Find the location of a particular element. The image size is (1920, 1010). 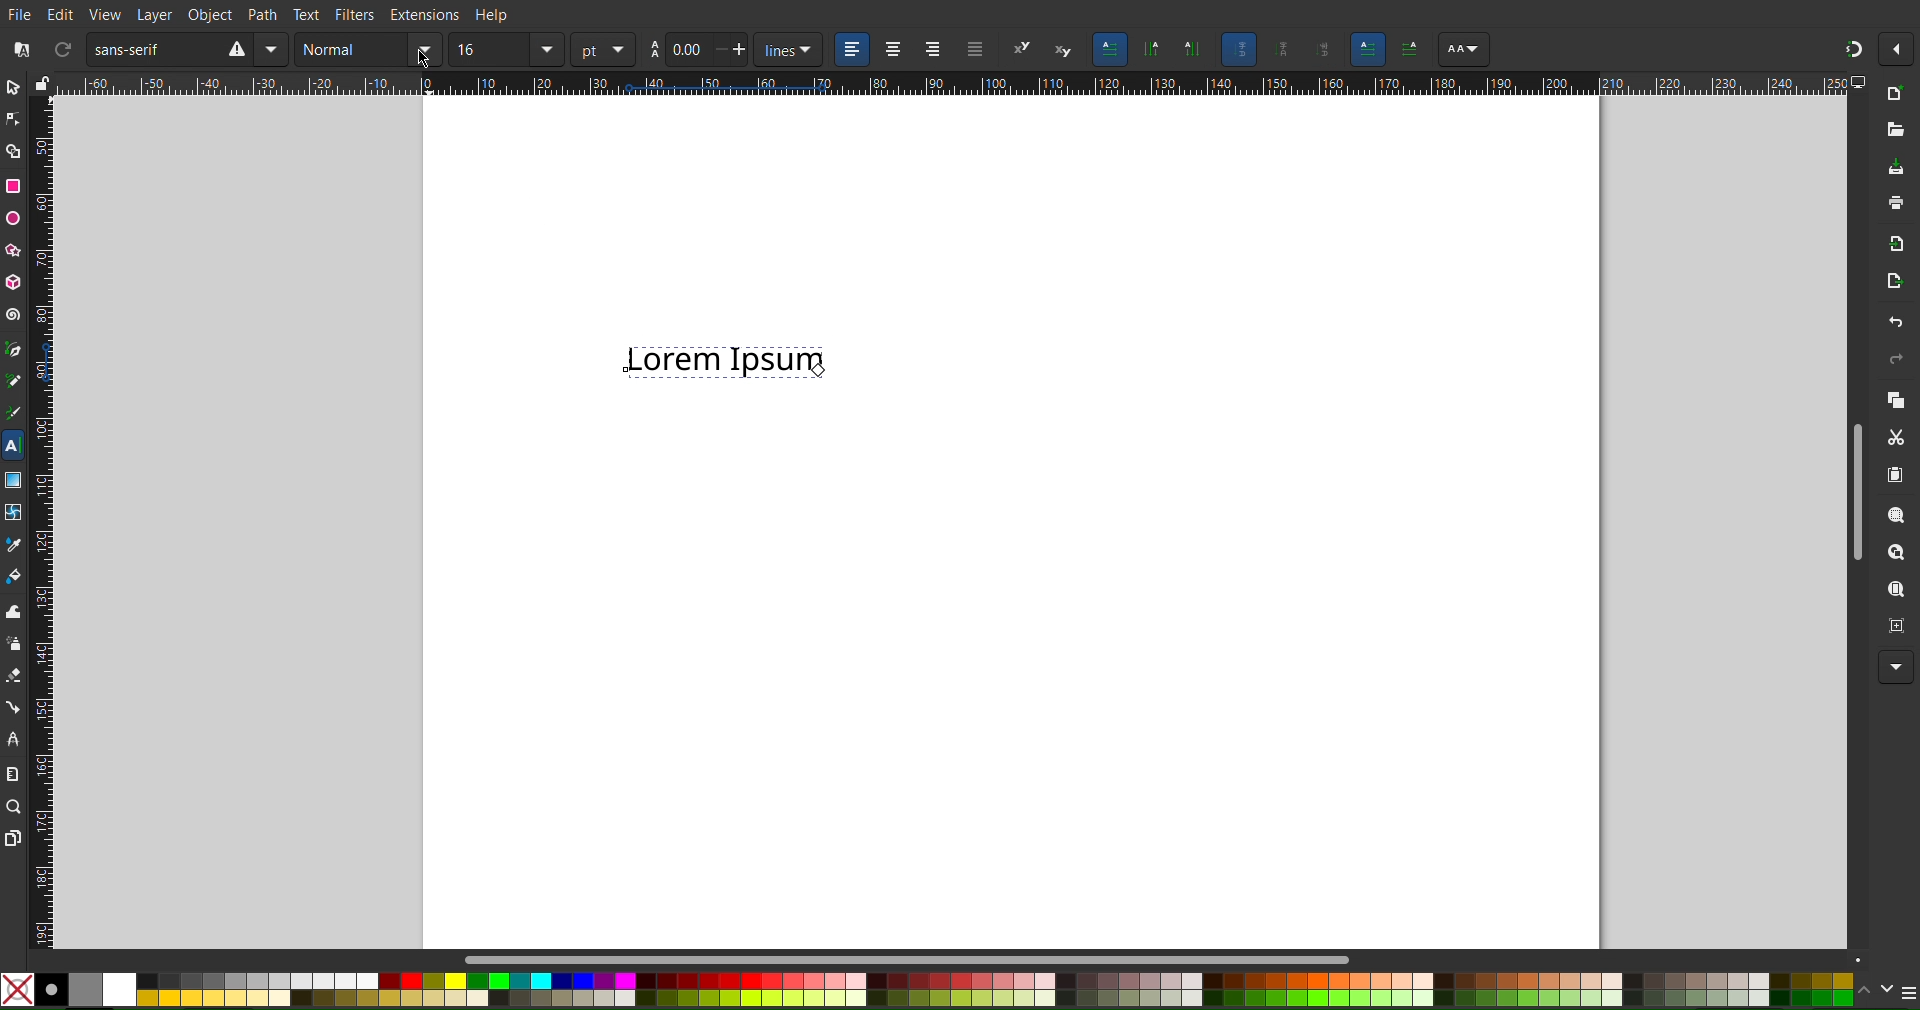

Scroll bar is located at coordinates (898, 954).